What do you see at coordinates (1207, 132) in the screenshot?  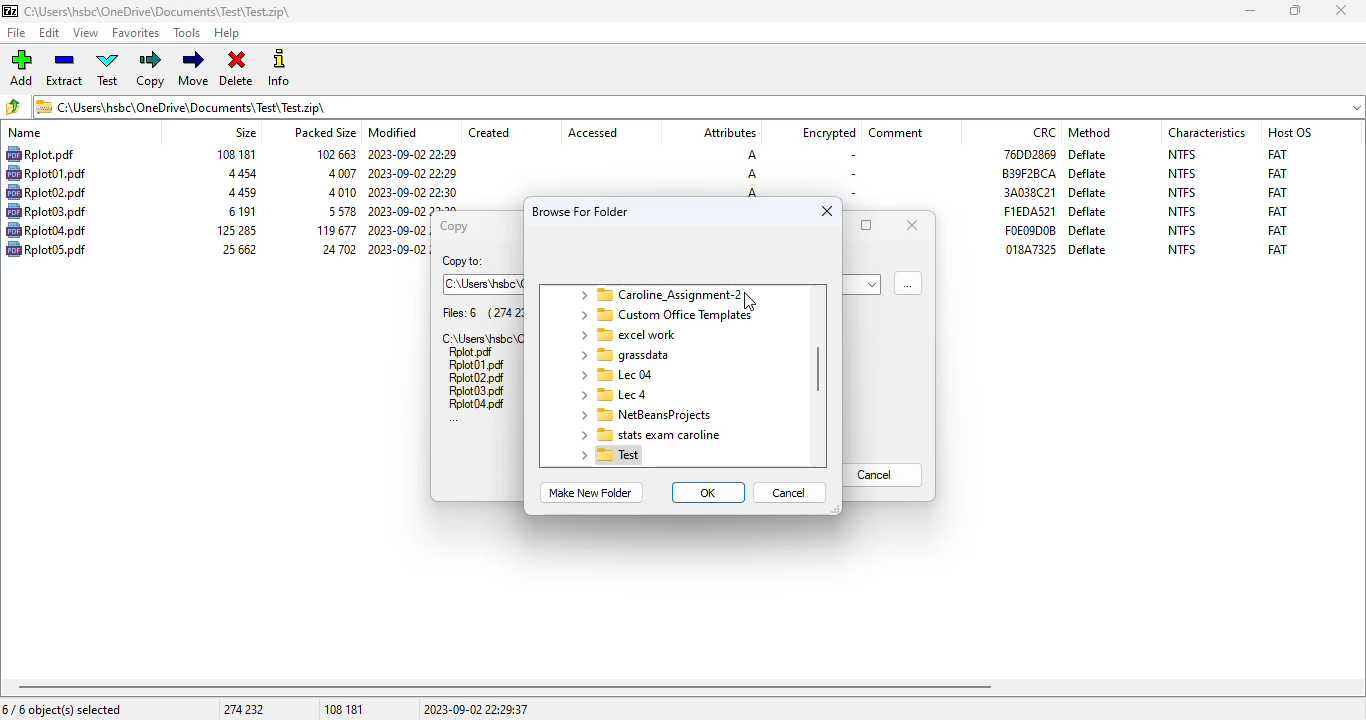 I see `characteristics` at bounding box center [1207, 132].